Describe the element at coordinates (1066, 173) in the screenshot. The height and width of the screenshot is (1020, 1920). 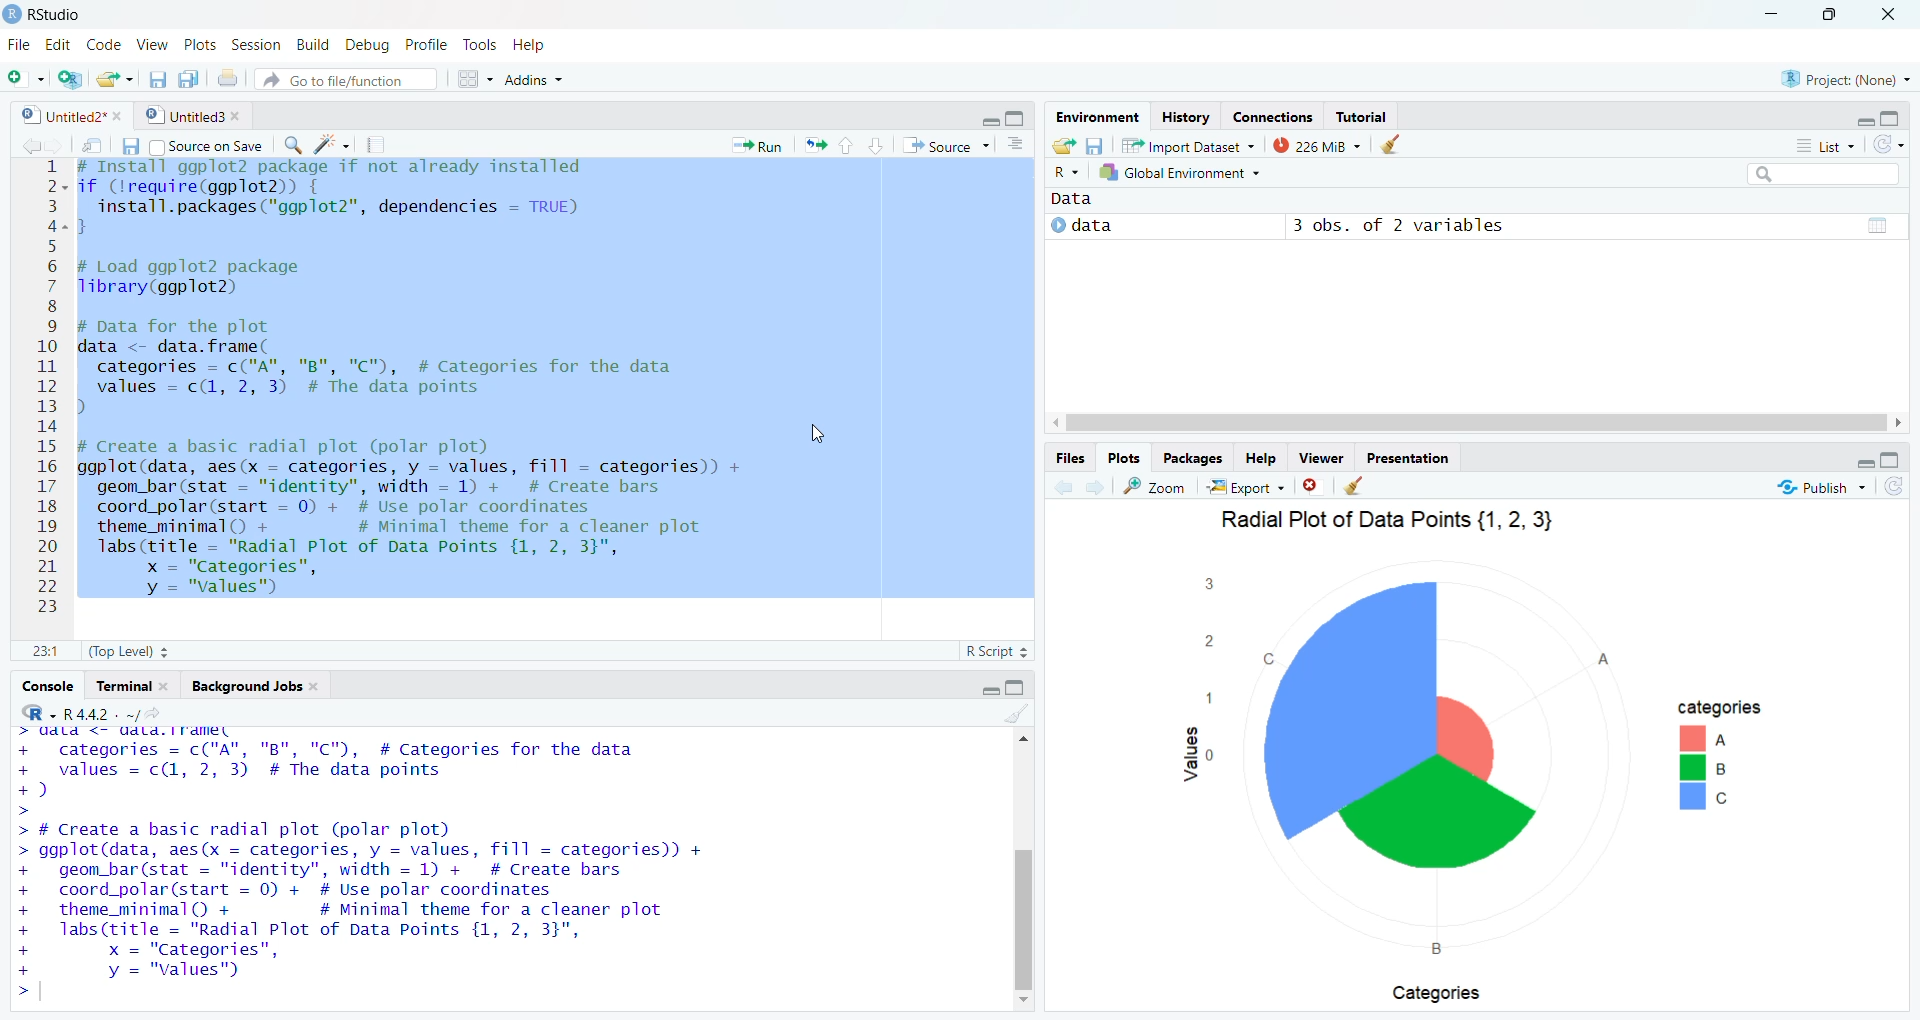
I see `` at that location.